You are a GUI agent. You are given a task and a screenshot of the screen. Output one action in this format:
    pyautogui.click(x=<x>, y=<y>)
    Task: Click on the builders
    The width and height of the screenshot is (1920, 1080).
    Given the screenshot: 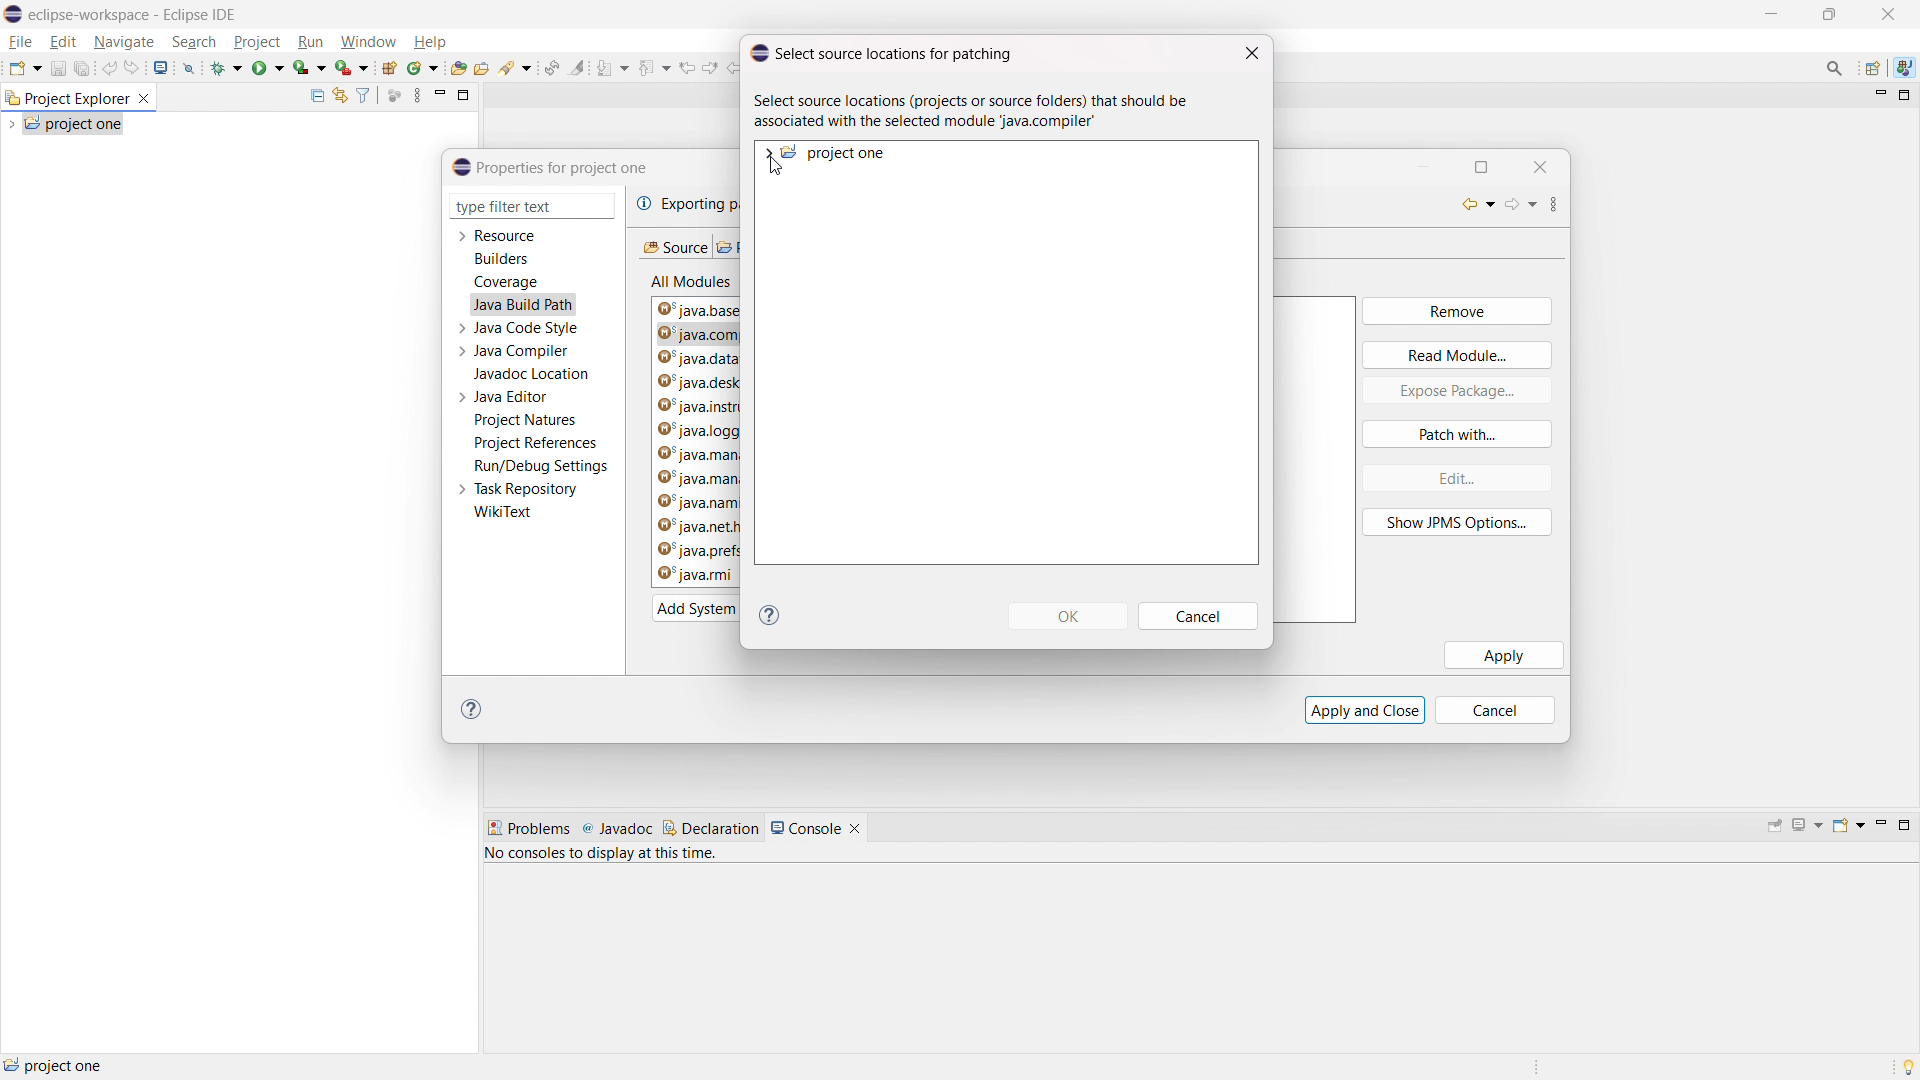 What is the action you would take?
    pyautogui.click(x=501, y=259)
    